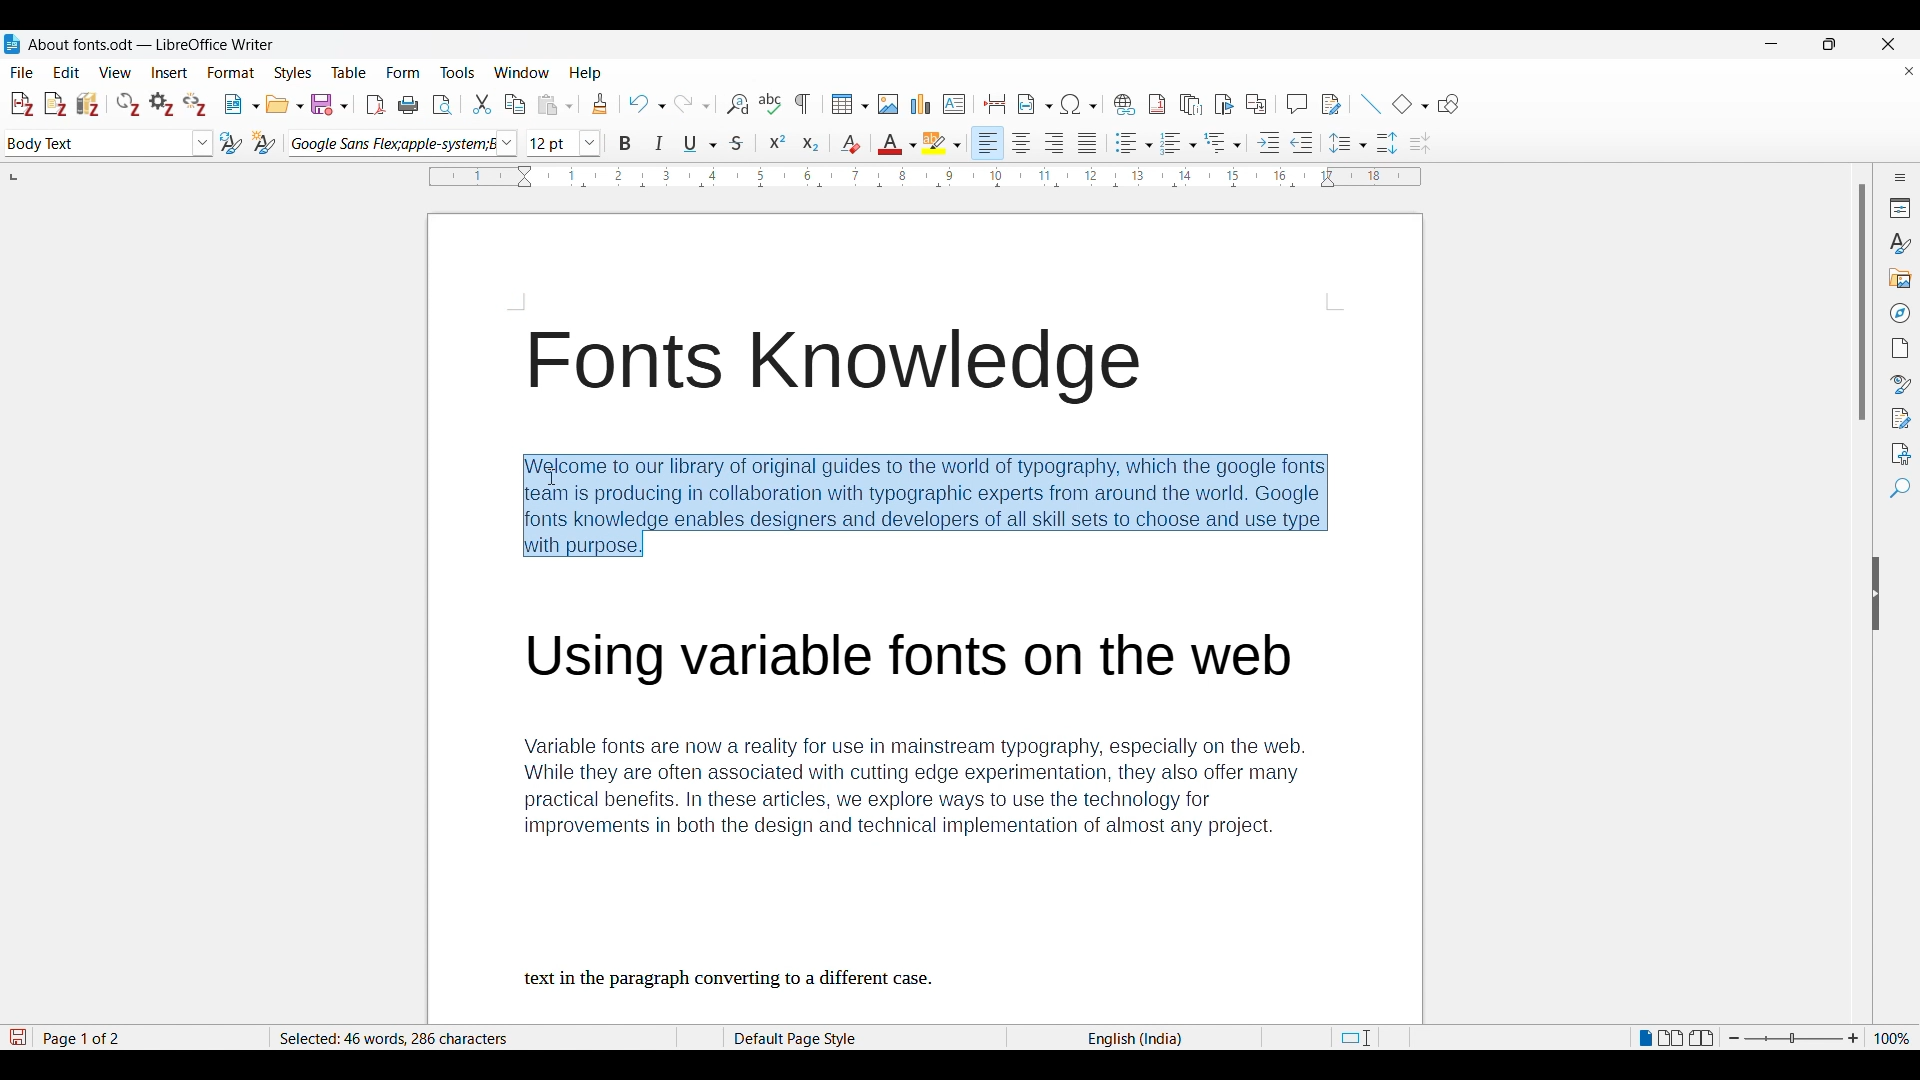 The width and height of the screenshot is (1920, 1080). What do you see at coordinates (898, 143) in the screenshot?
I see `Text color options` at bounding box center [898, 143].